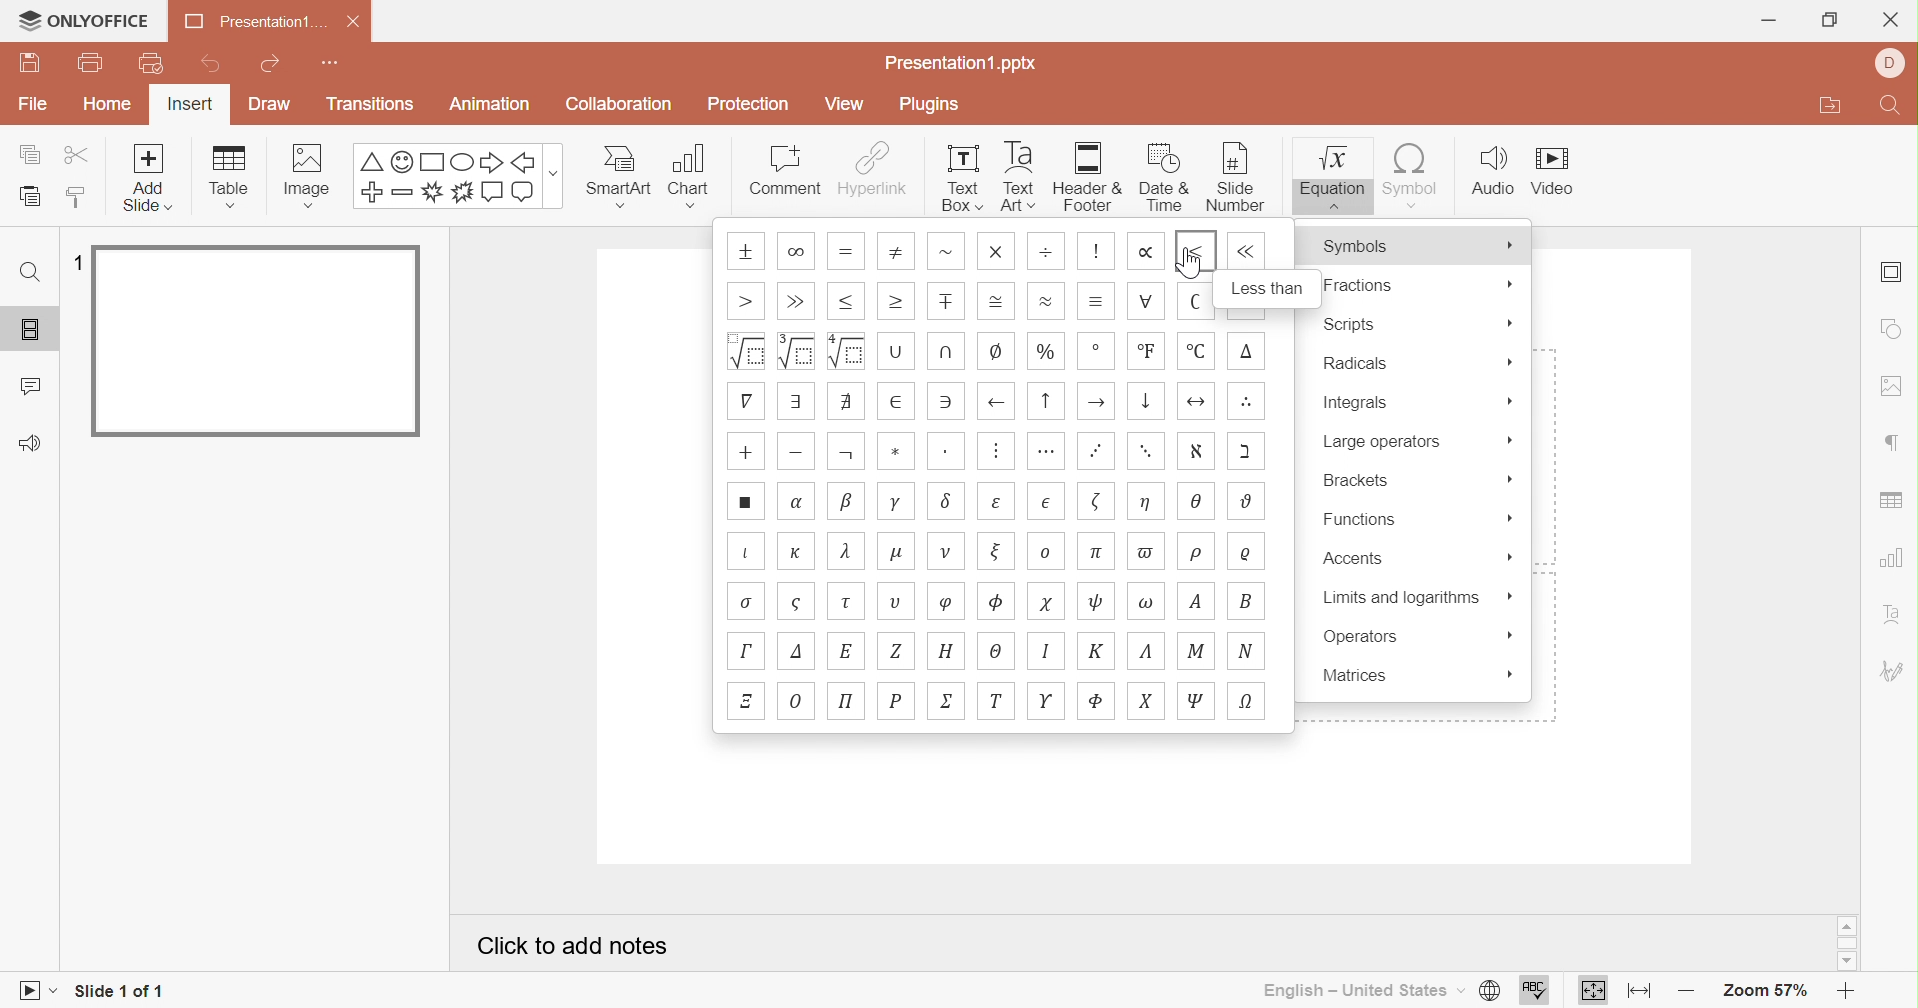  What do you see at coordinates (272, 66) in the screenshot?
I see `Redo` at bounding box center [272, 66].